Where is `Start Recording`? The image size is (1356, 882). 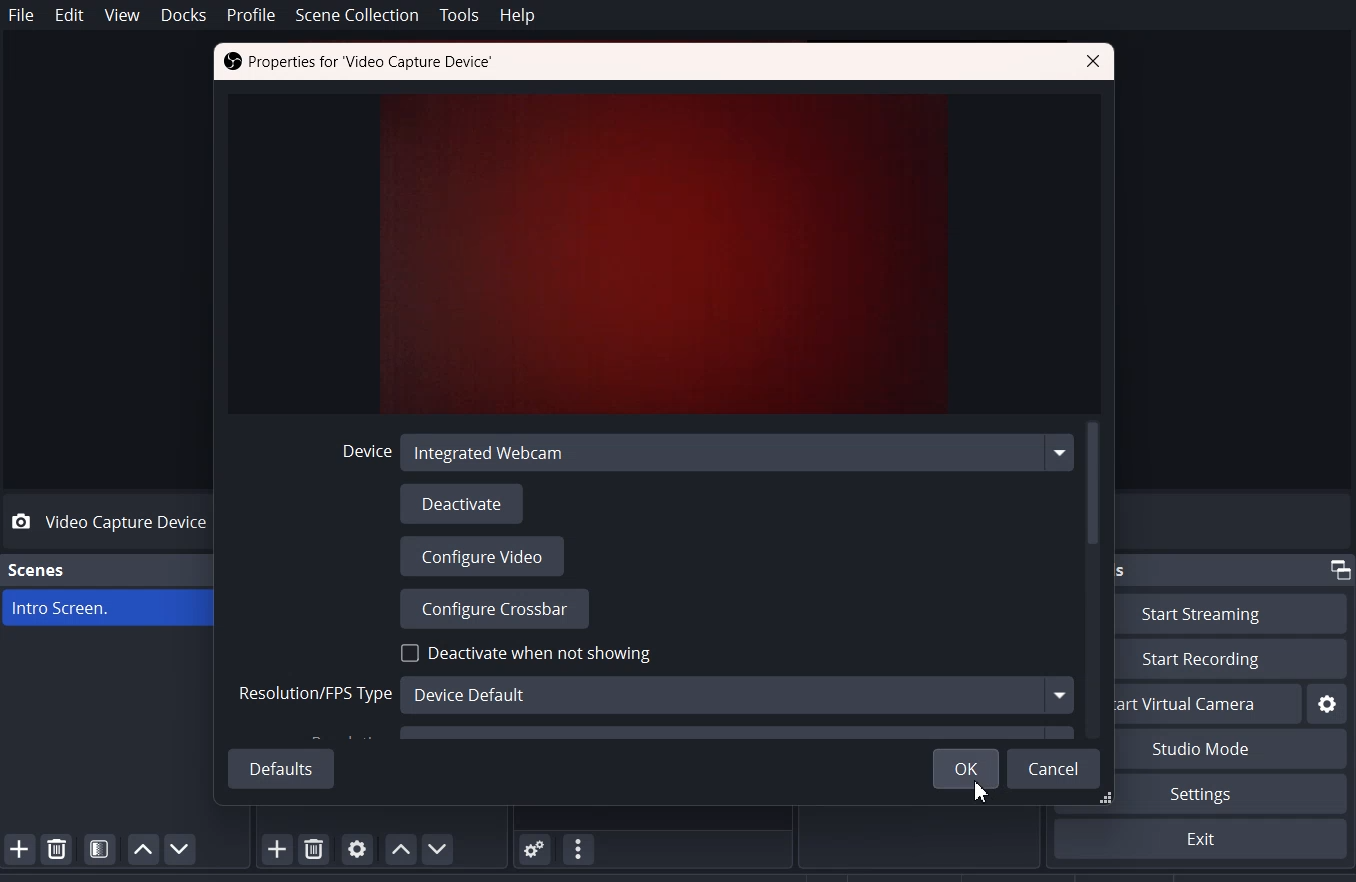 Start Recording is located at coordinates (1231, 660).